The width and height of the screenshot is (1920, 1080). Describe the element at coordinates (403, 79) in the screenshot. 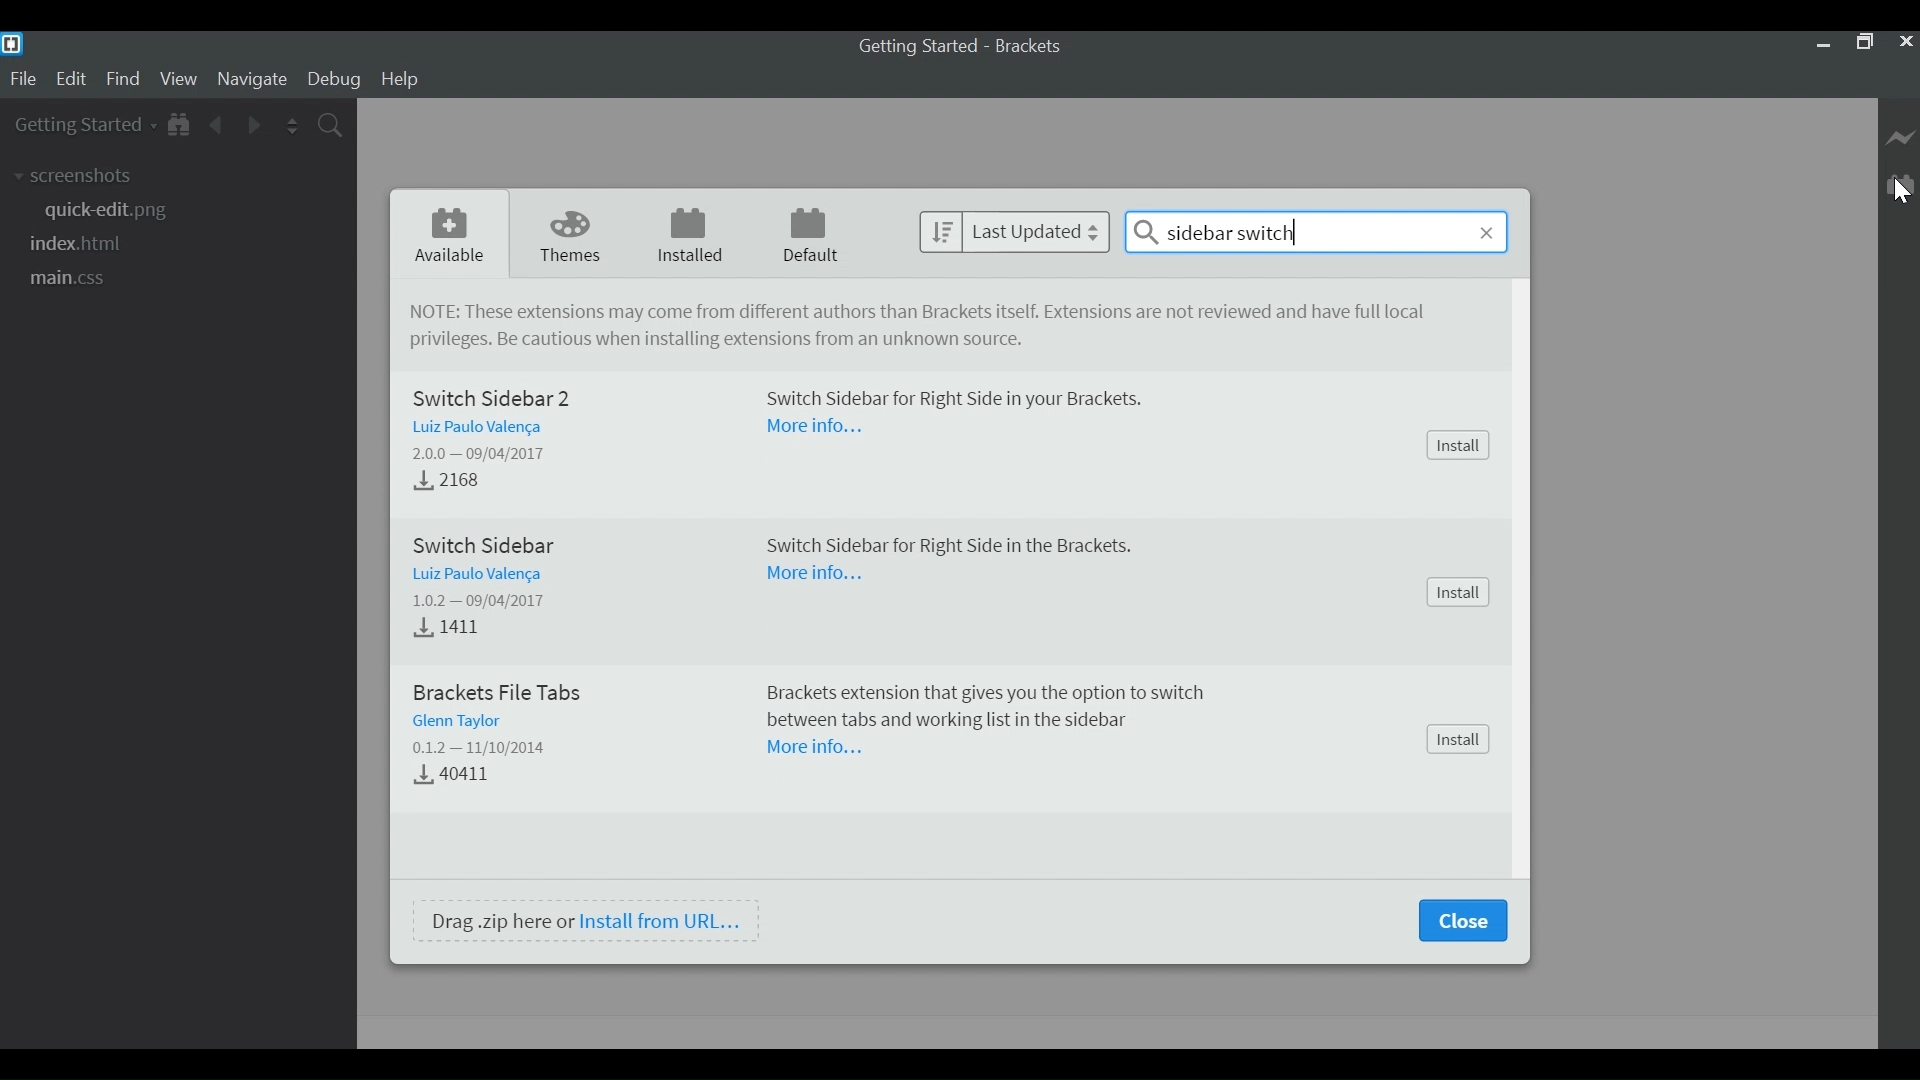

I see `Help` at that location.